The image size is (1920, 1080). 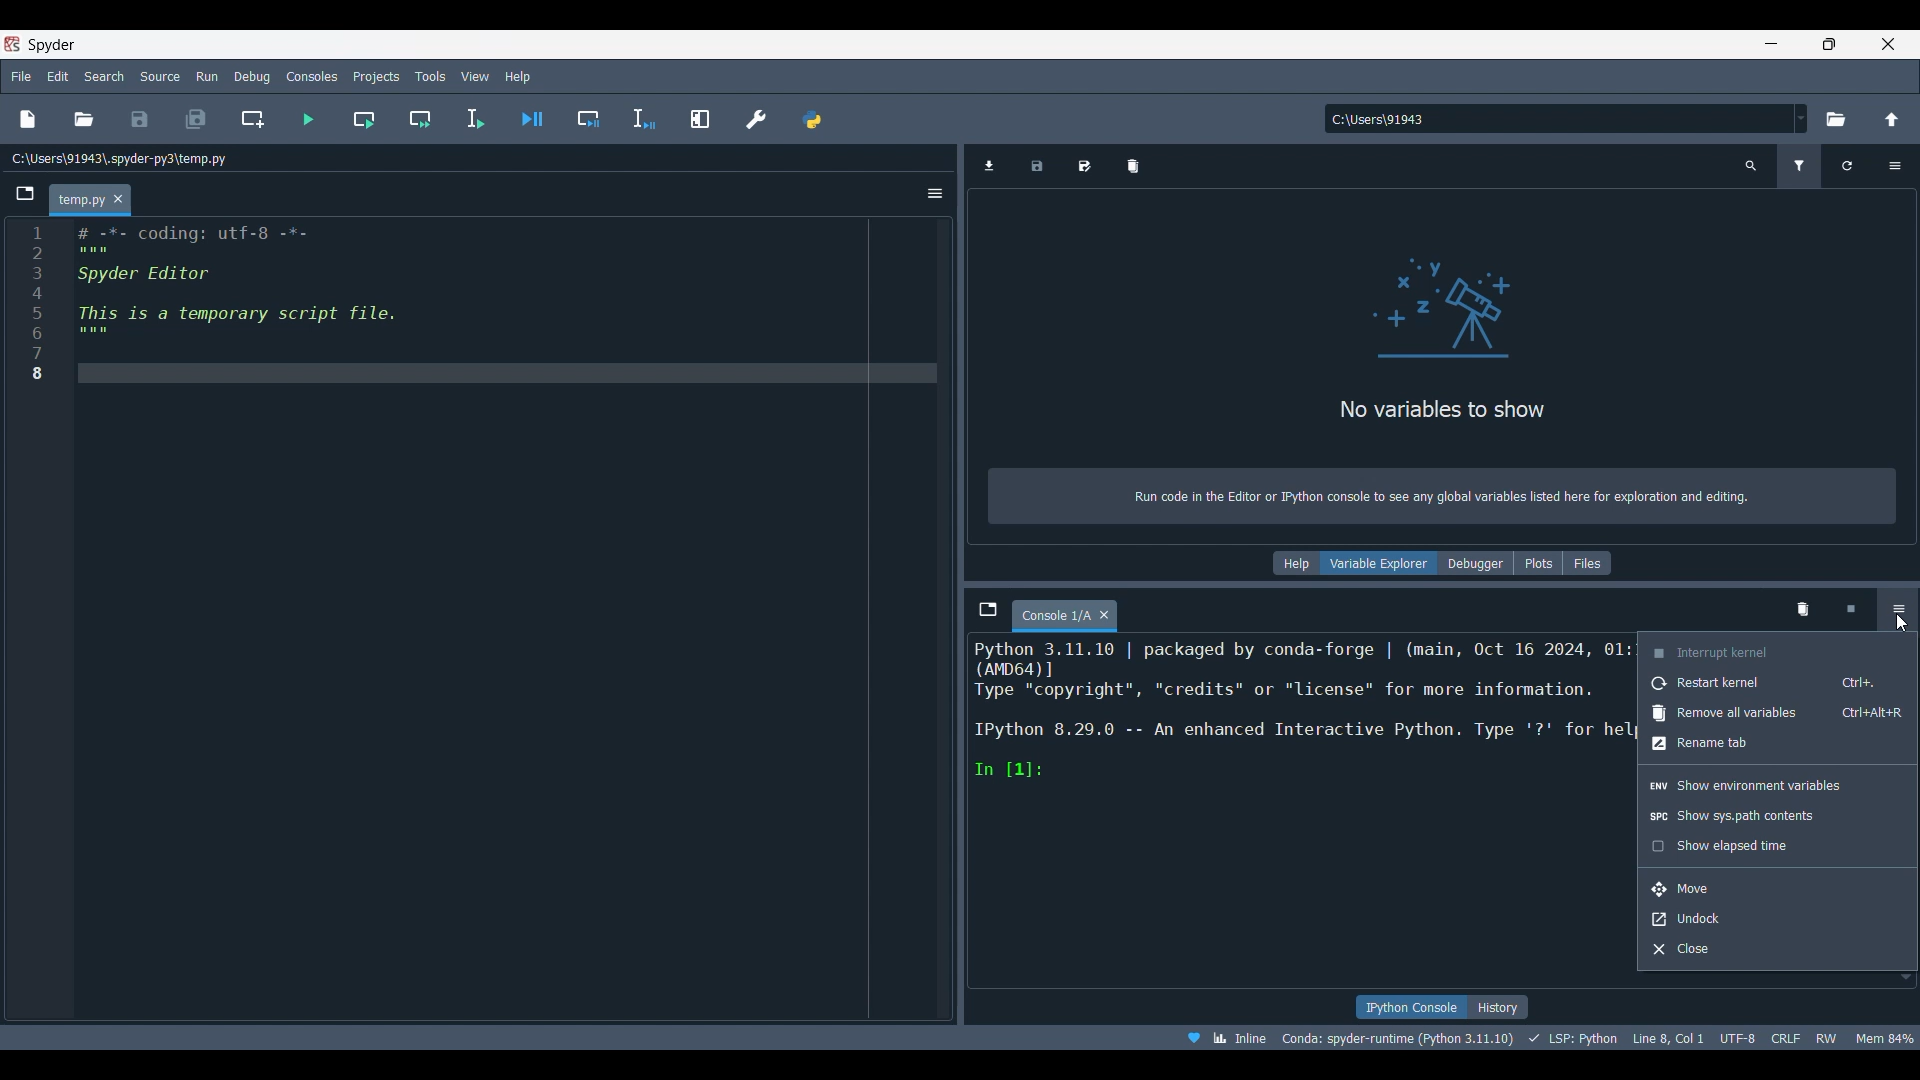 I want to click on Python 3.11.10 | packaged by conda-forge | (main, Oct 16 2024, 01:17:14) [MSC v.1941 6L°00¢C
C3 ree, “credits” or "license" for more information.

IPython 8.29.0 -- An enhanced Interactive Python. Type '?* for help.

In [1]:, so click(x=1295, y=727).